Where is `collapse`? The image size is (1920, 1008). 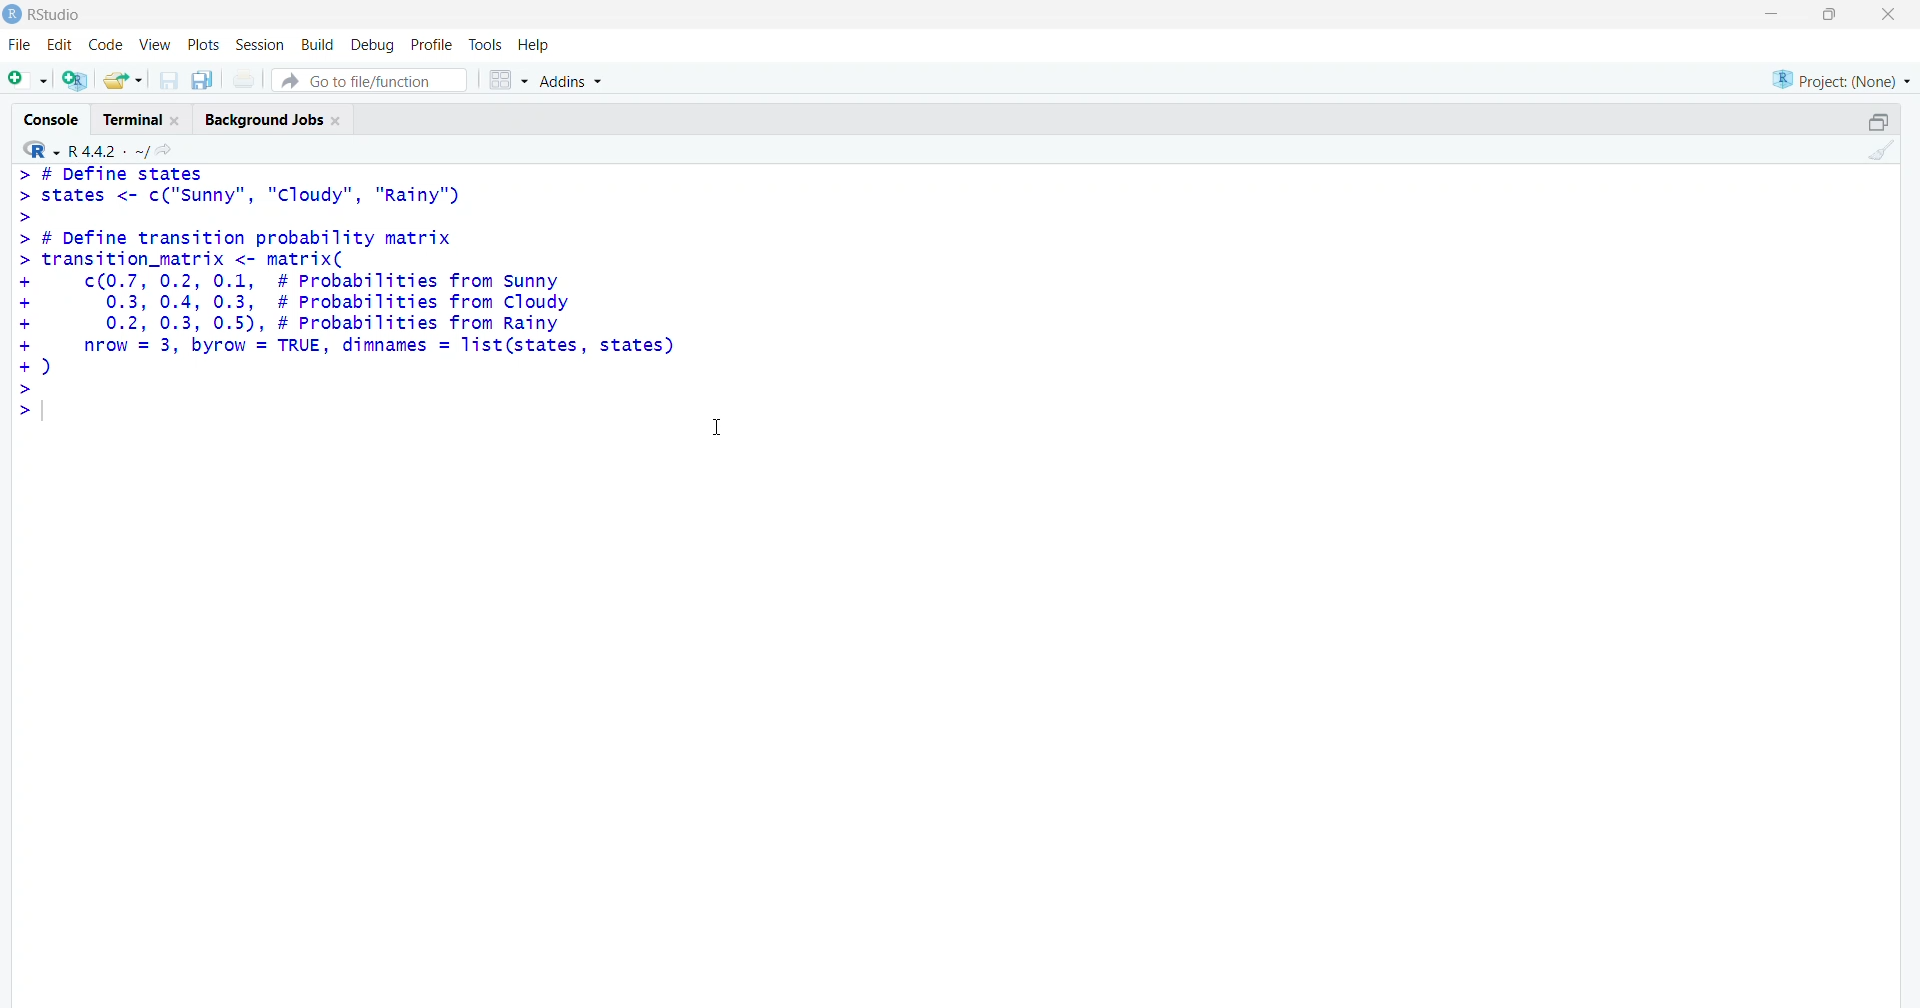
collapse is located at coordinates (1877, 122).